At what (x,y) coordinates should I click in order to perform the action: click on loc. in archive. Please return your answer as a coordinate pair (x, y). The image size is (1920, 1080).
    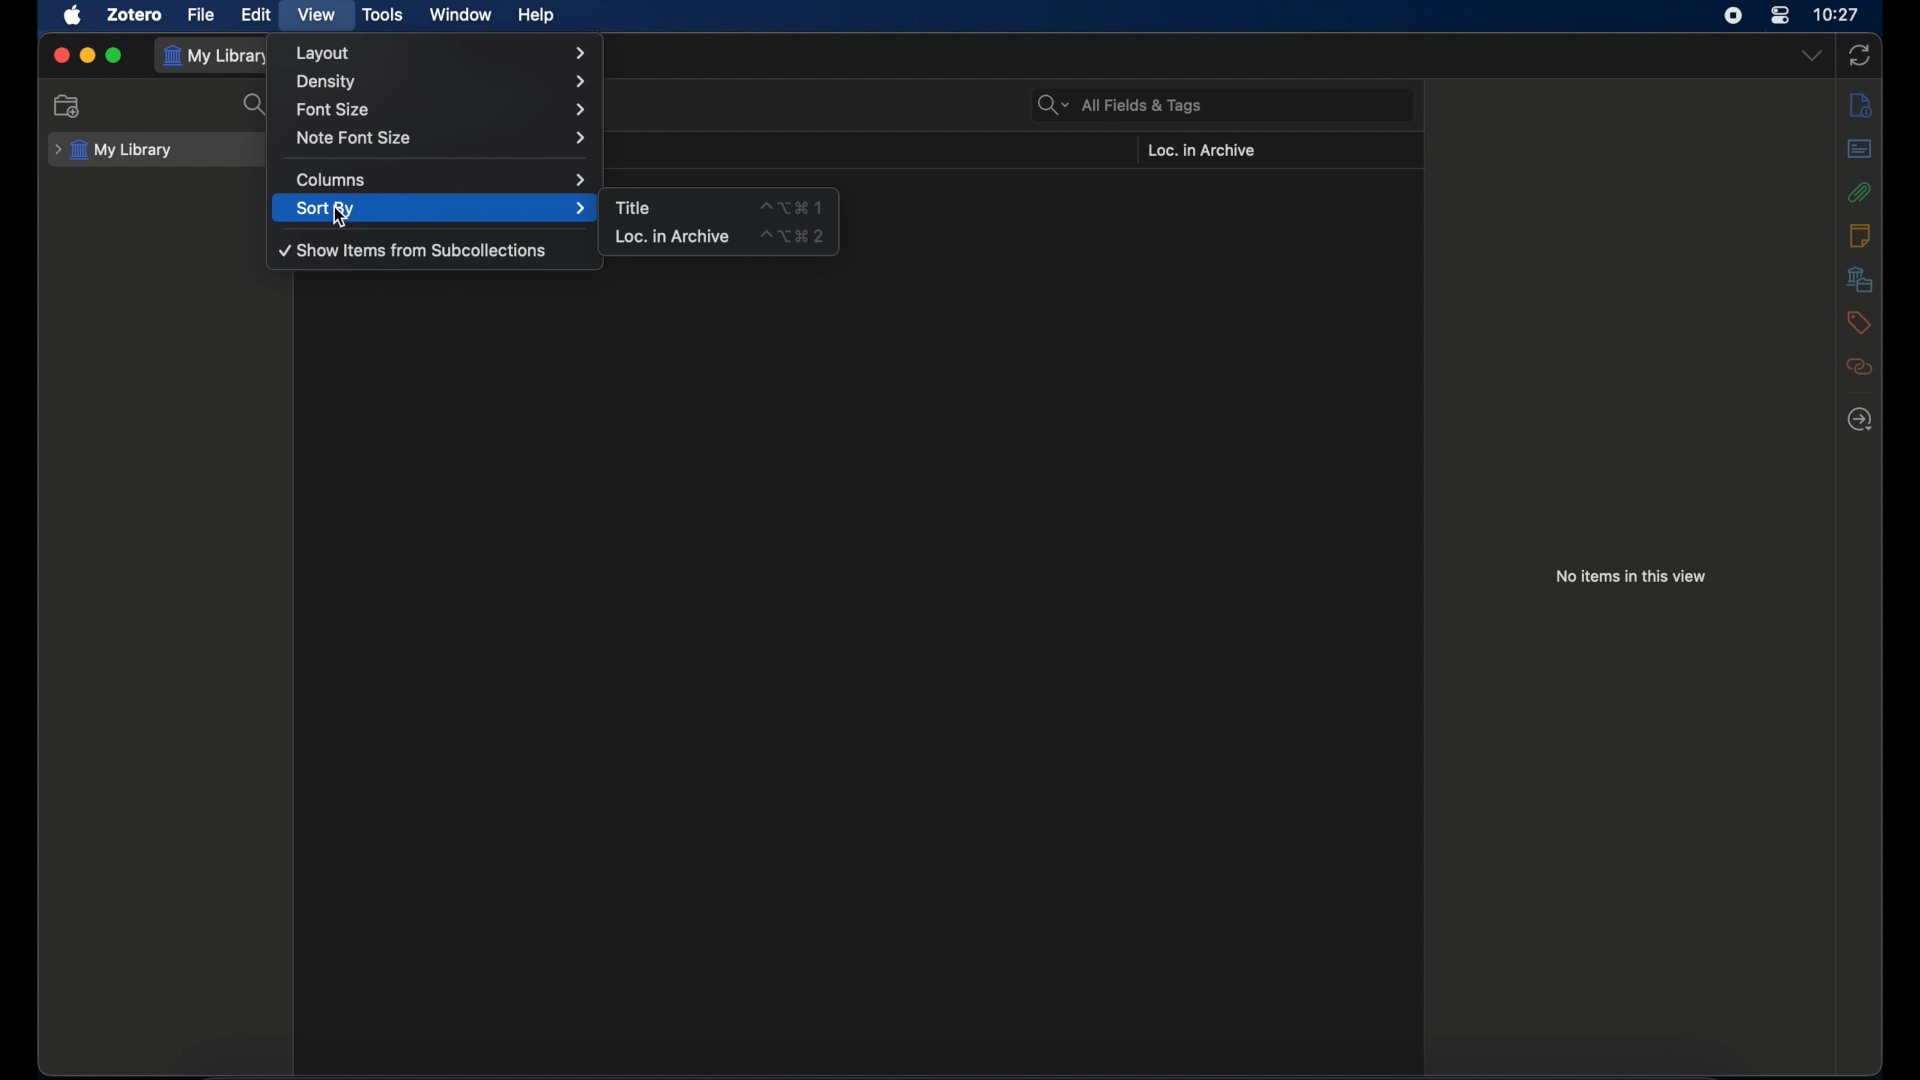
    Looking at the image, I should click on (672, 235).